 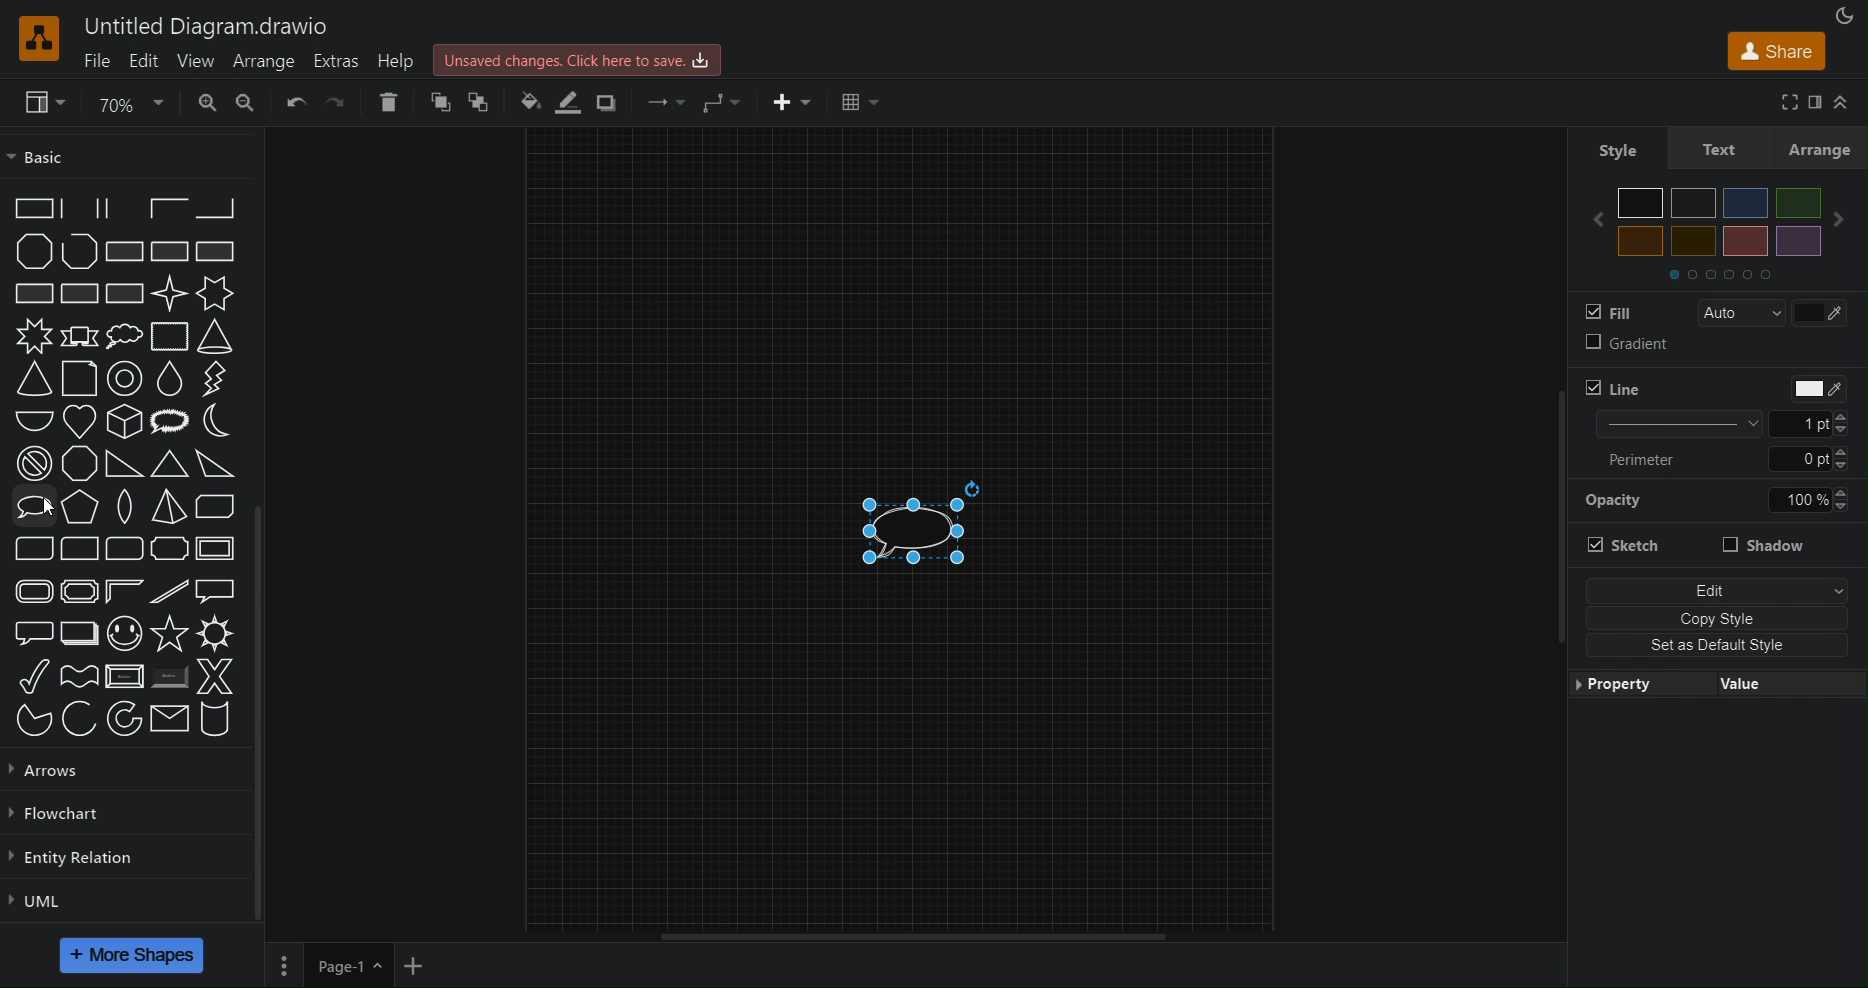 What do you see at coordinates (1715, 503) in the screenshot?
I see `Opacity value` at bounding box center [1715, 503].